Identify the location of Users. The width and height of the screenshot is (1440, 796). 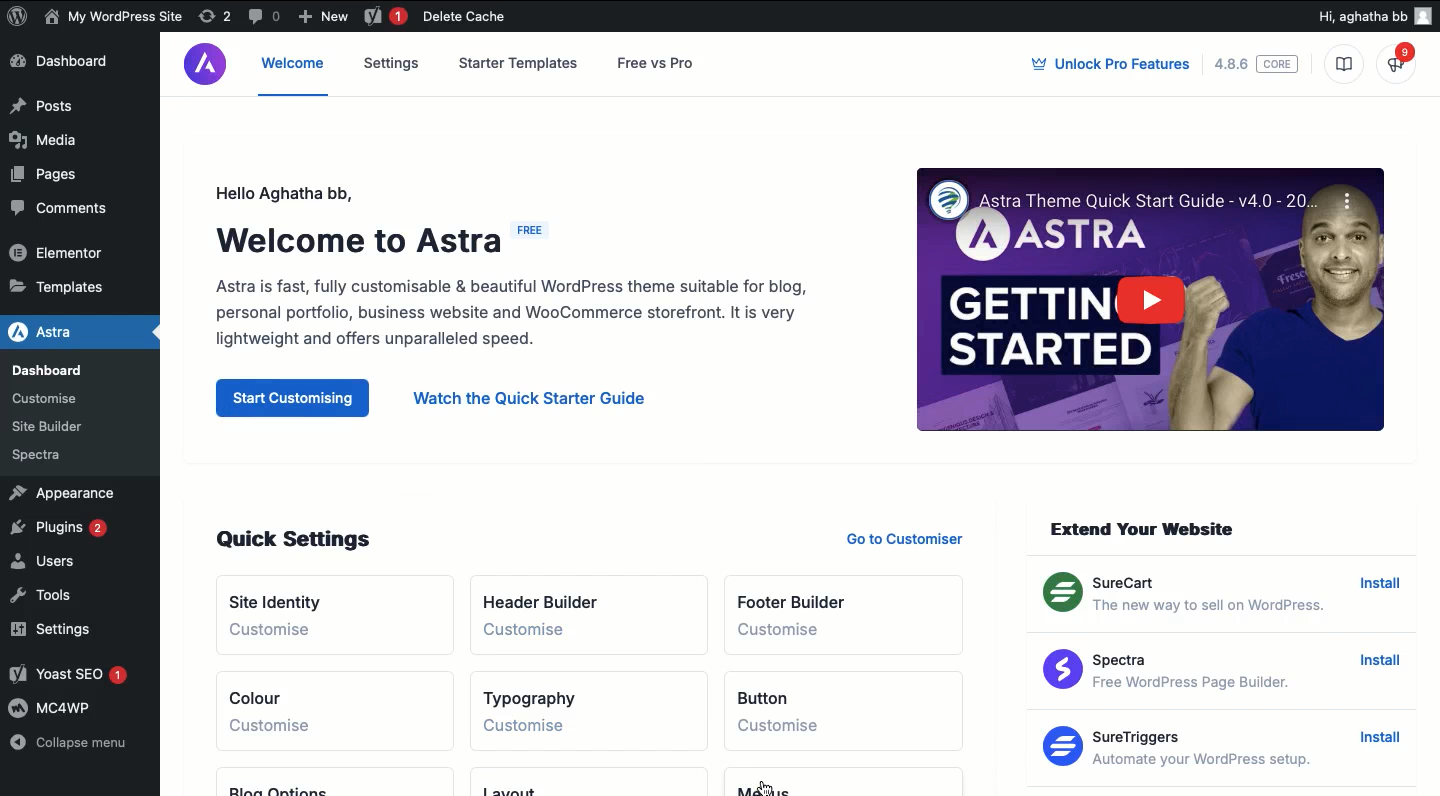
(50, 564).